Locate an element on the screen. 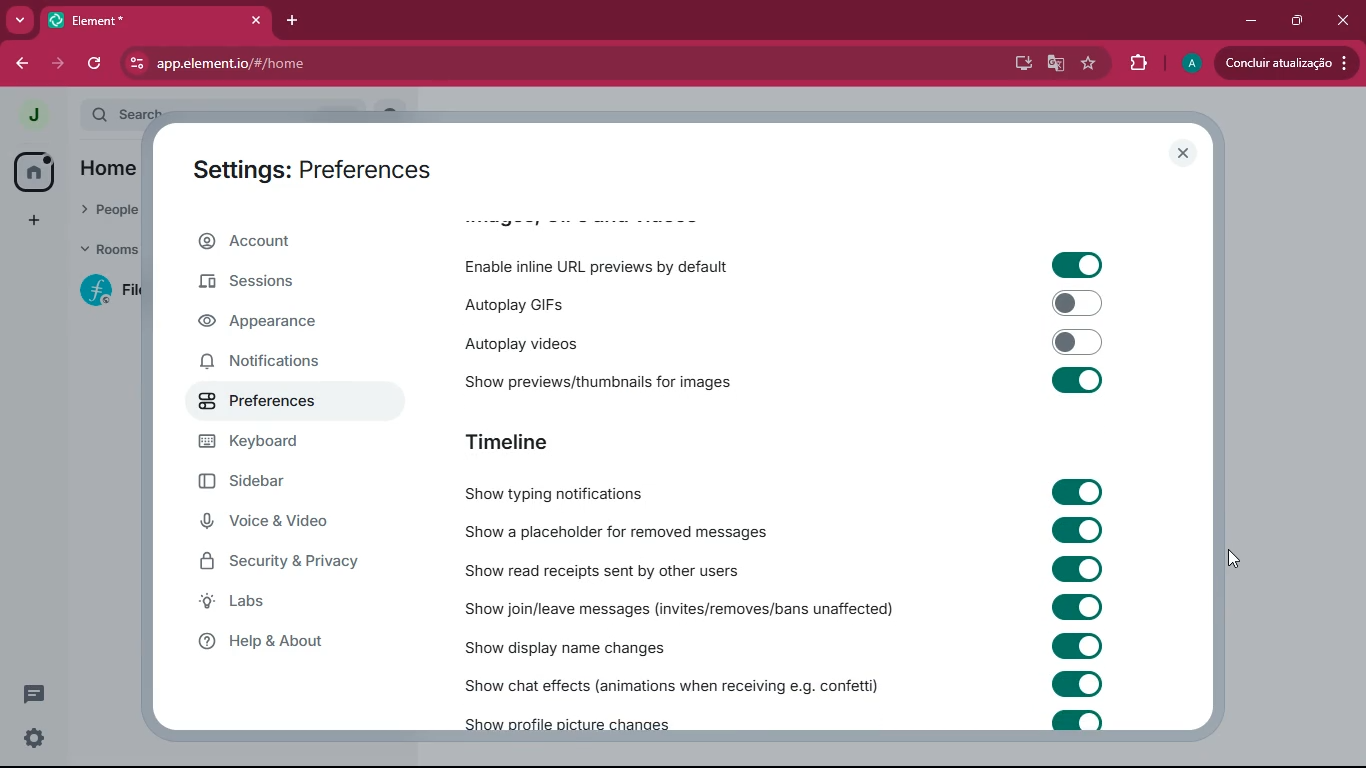 This screenshot has height=768, width=1366. more is located at coordinates (20, 21).